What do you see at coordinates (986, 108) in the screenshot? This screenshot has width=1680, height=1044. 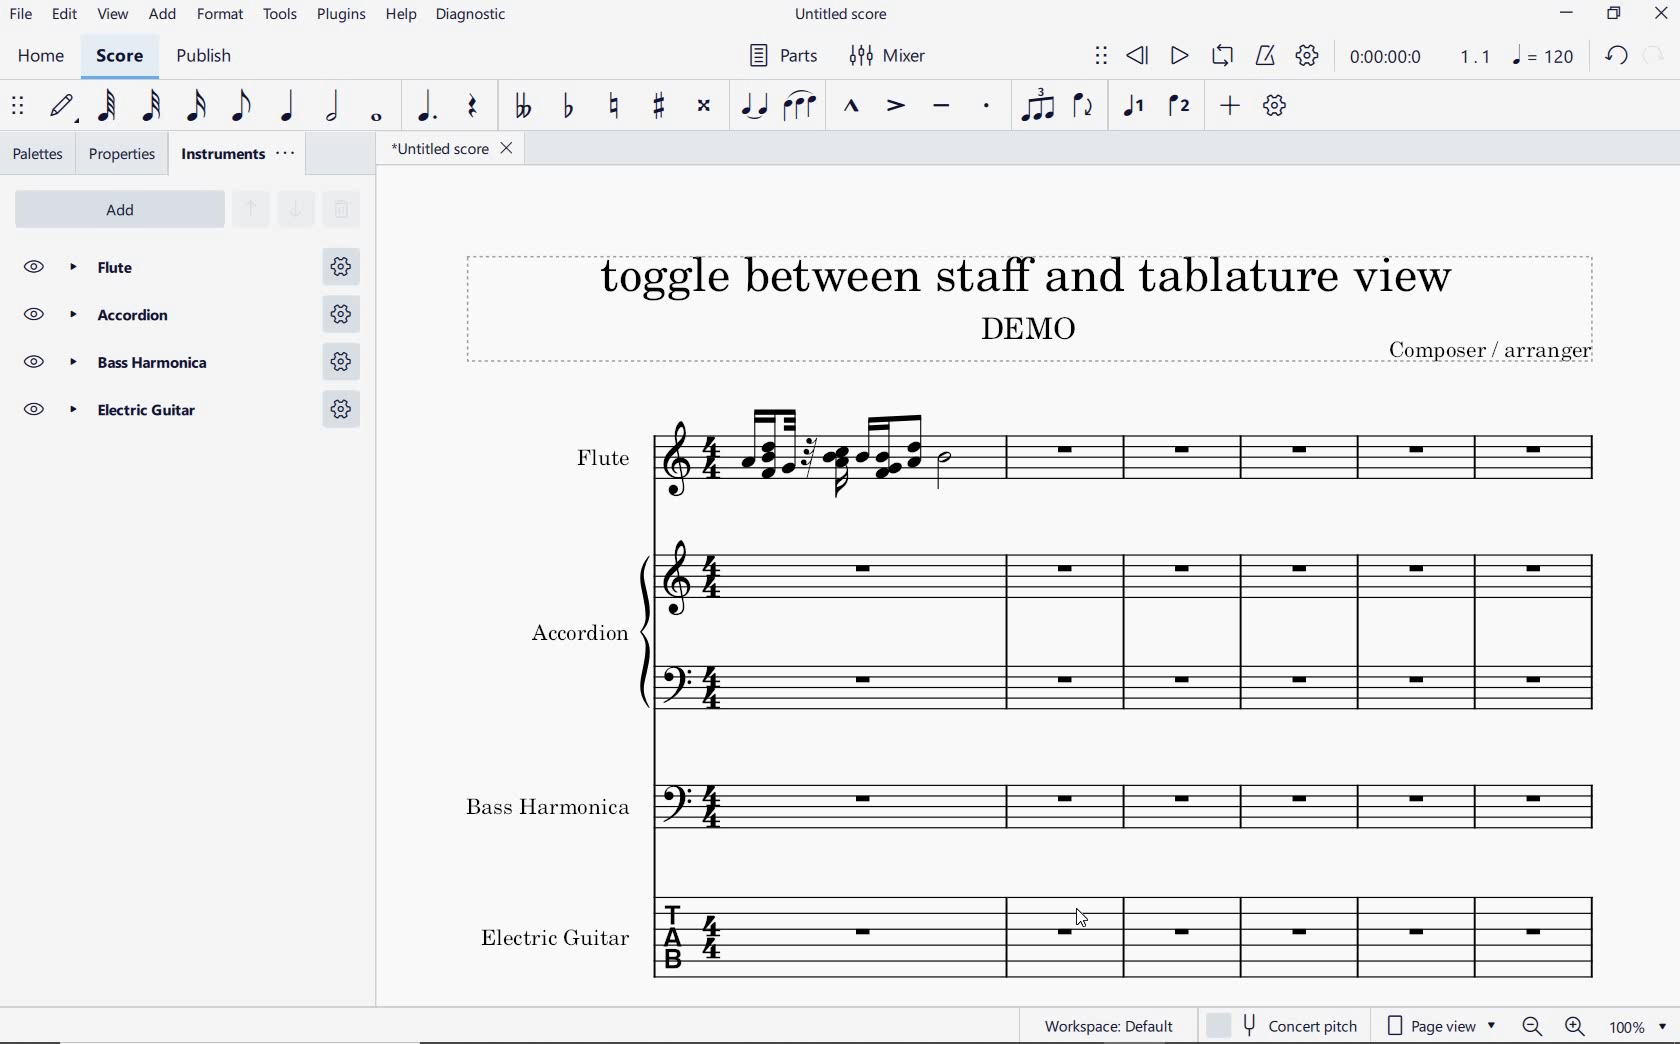 I see `staccato` at bounding box center [986, 108].